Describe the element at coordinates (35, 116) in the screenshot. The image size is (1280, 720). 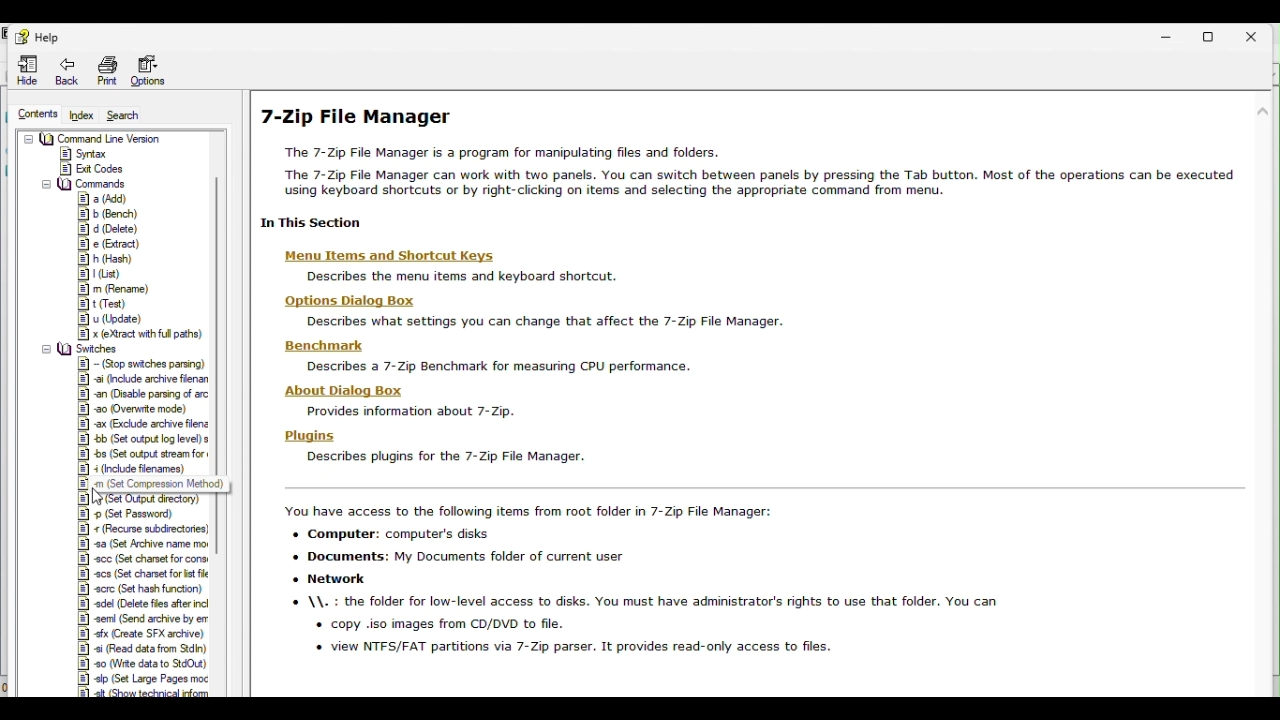
I see `Contents` at that location.